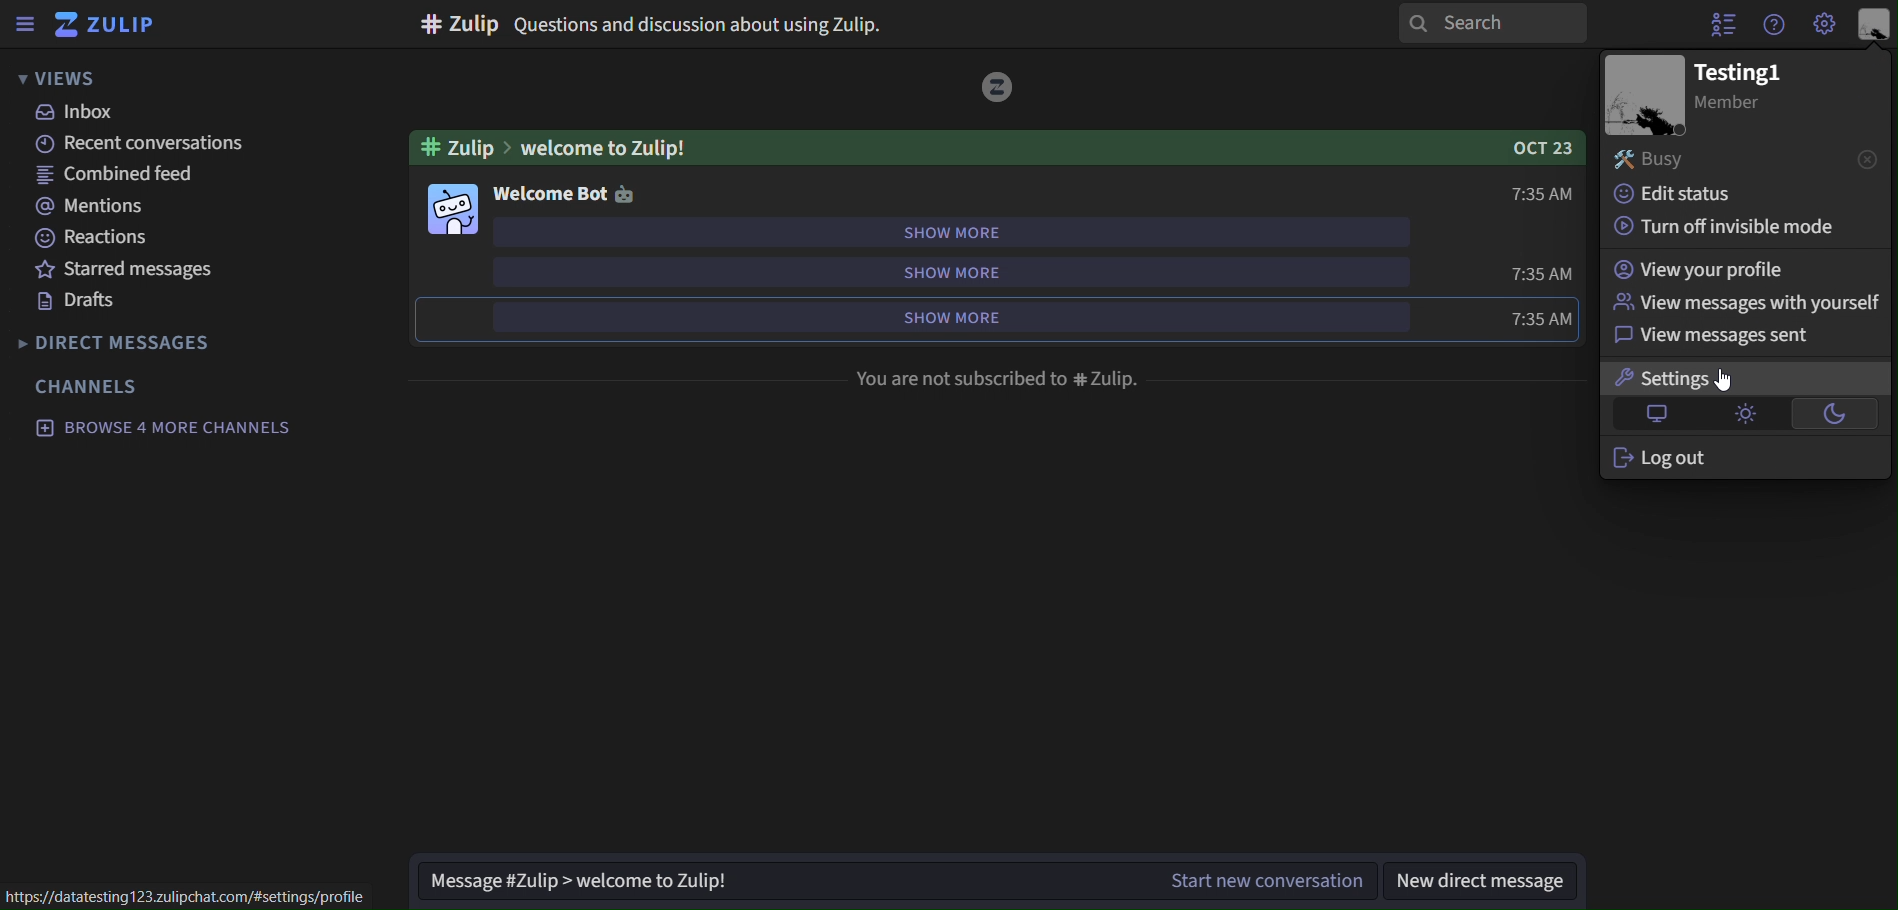  I want to click on settings, so click(1746, 378).